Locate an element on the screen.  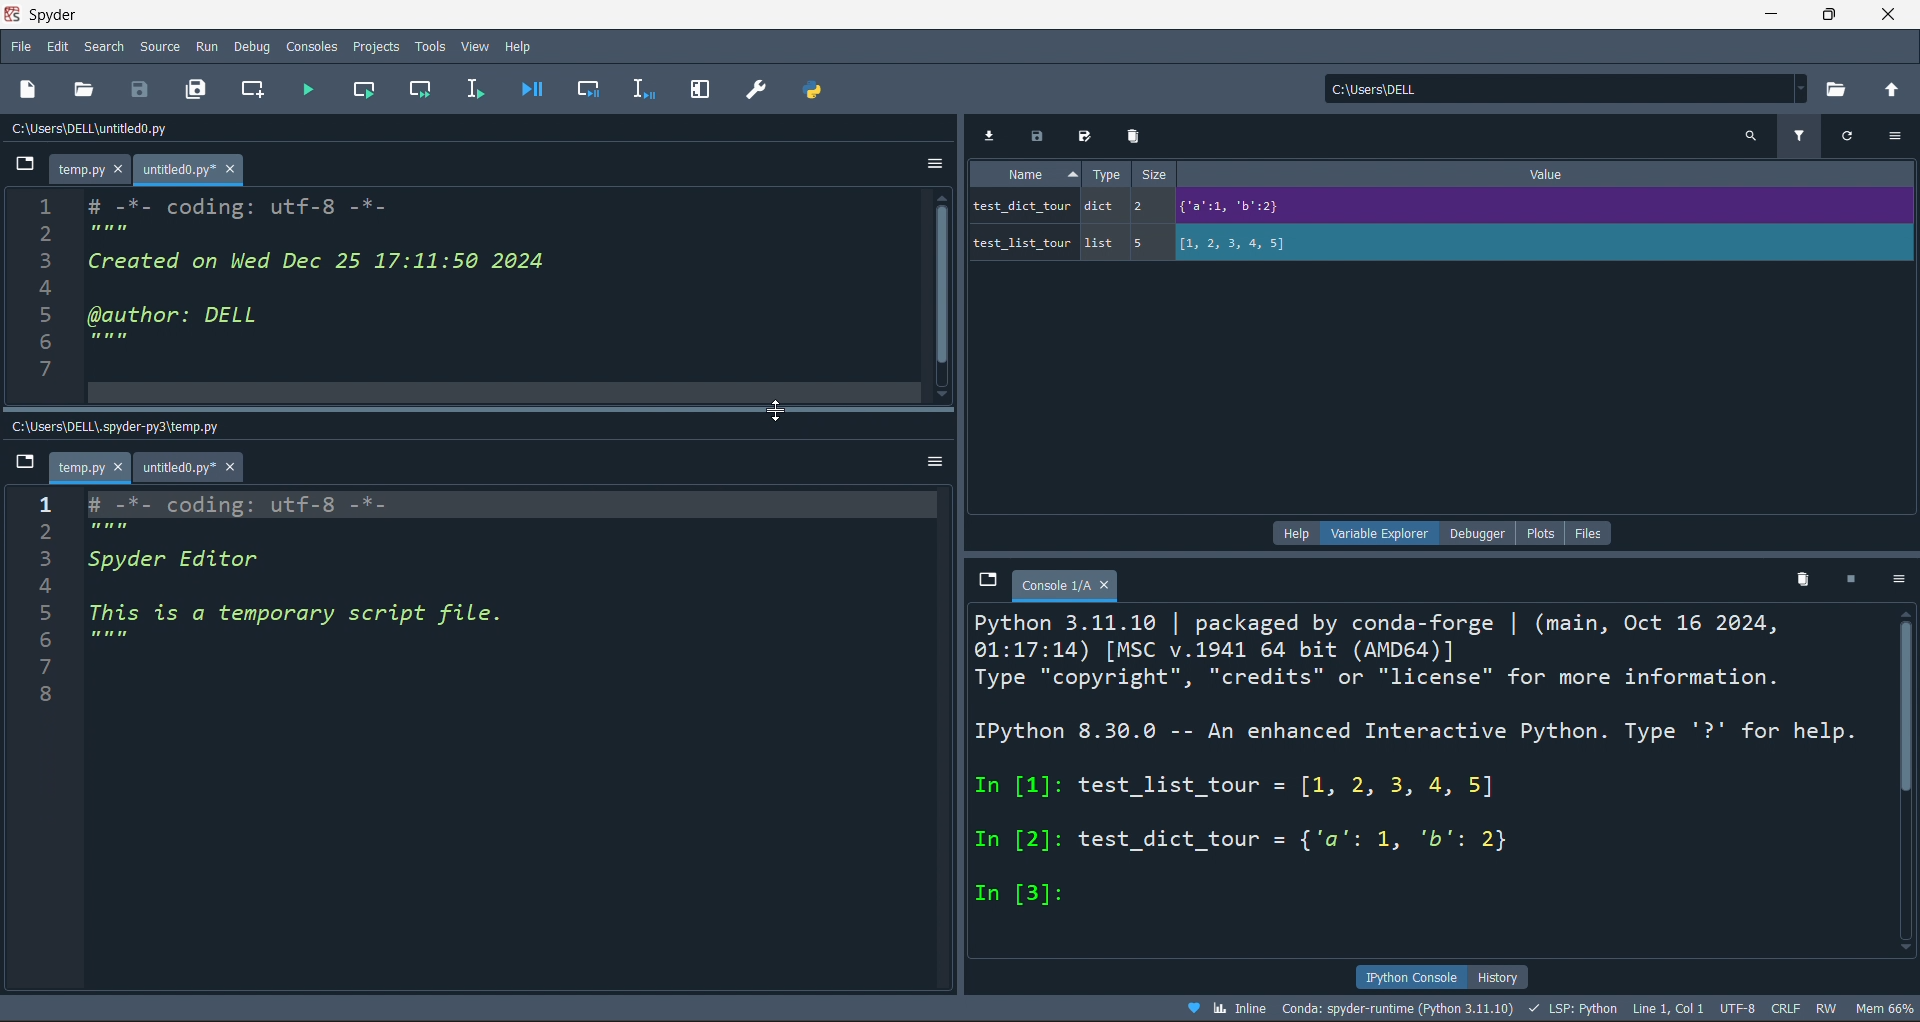
C:\Users\DELL\.spyder-py3\temp.py is located at coordinates (134, 423).